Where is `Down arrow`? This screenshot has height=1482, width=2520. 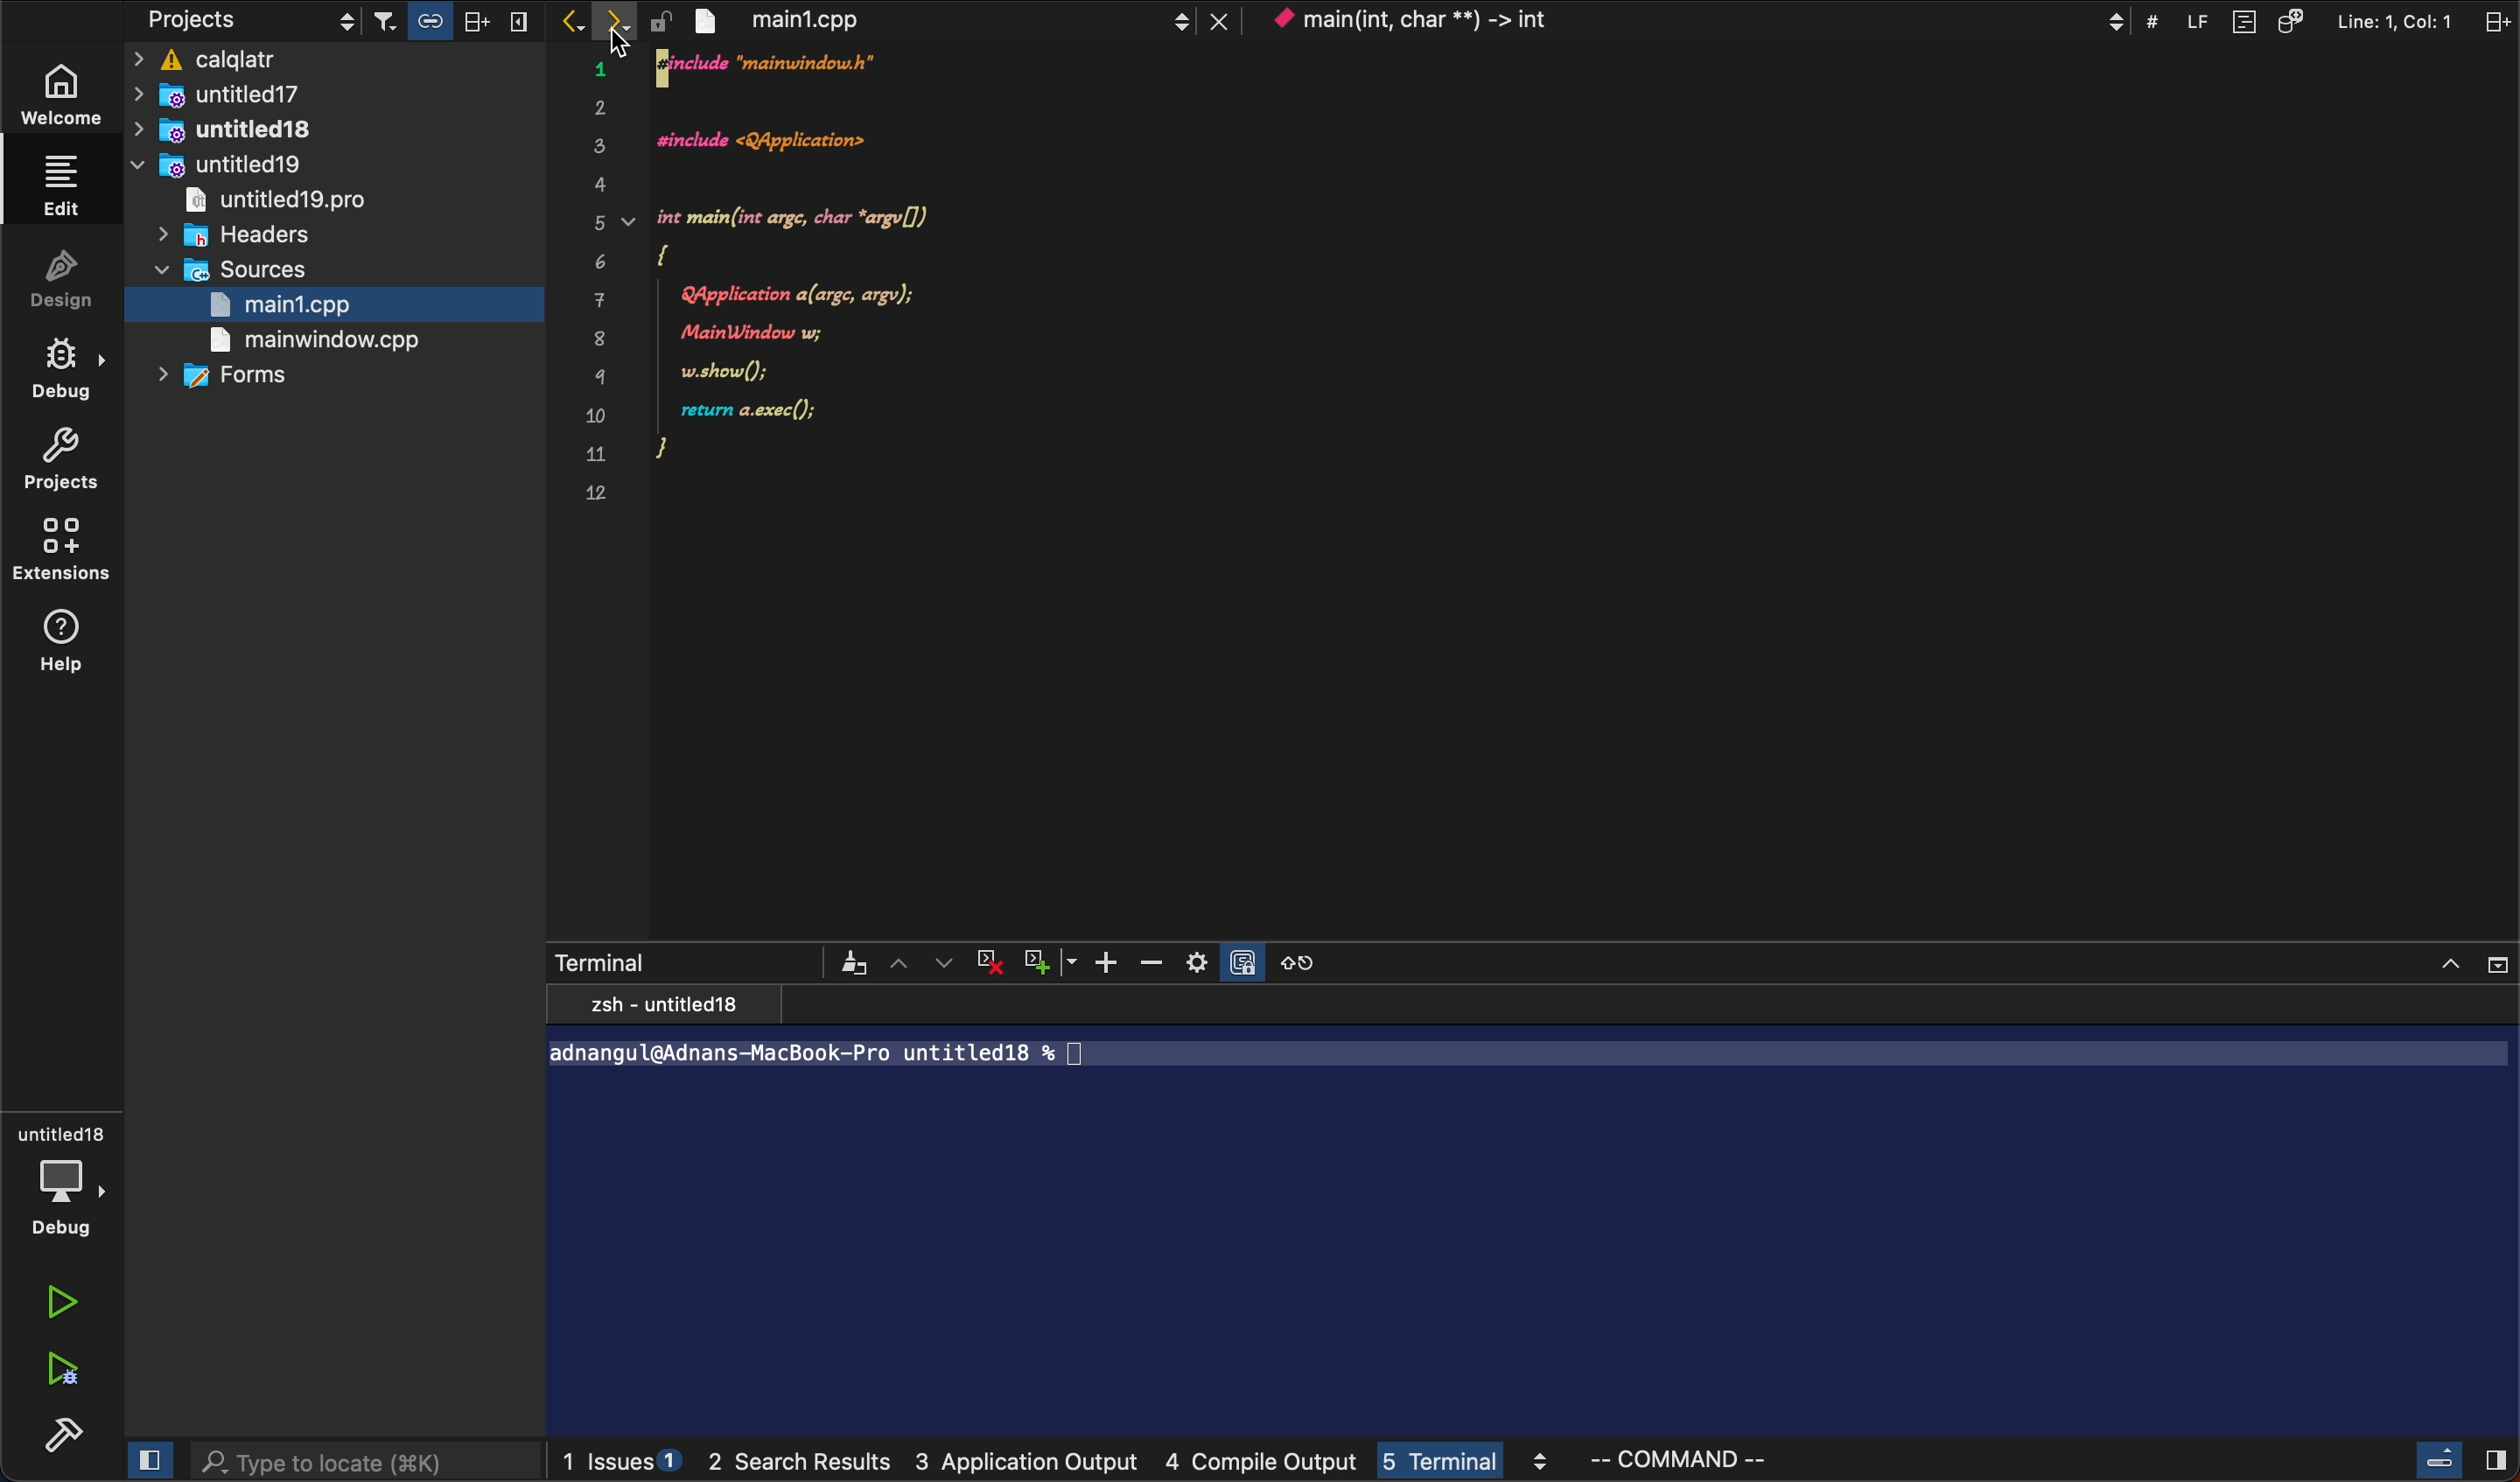 Down arrow is located at coordinates (1077, 961).